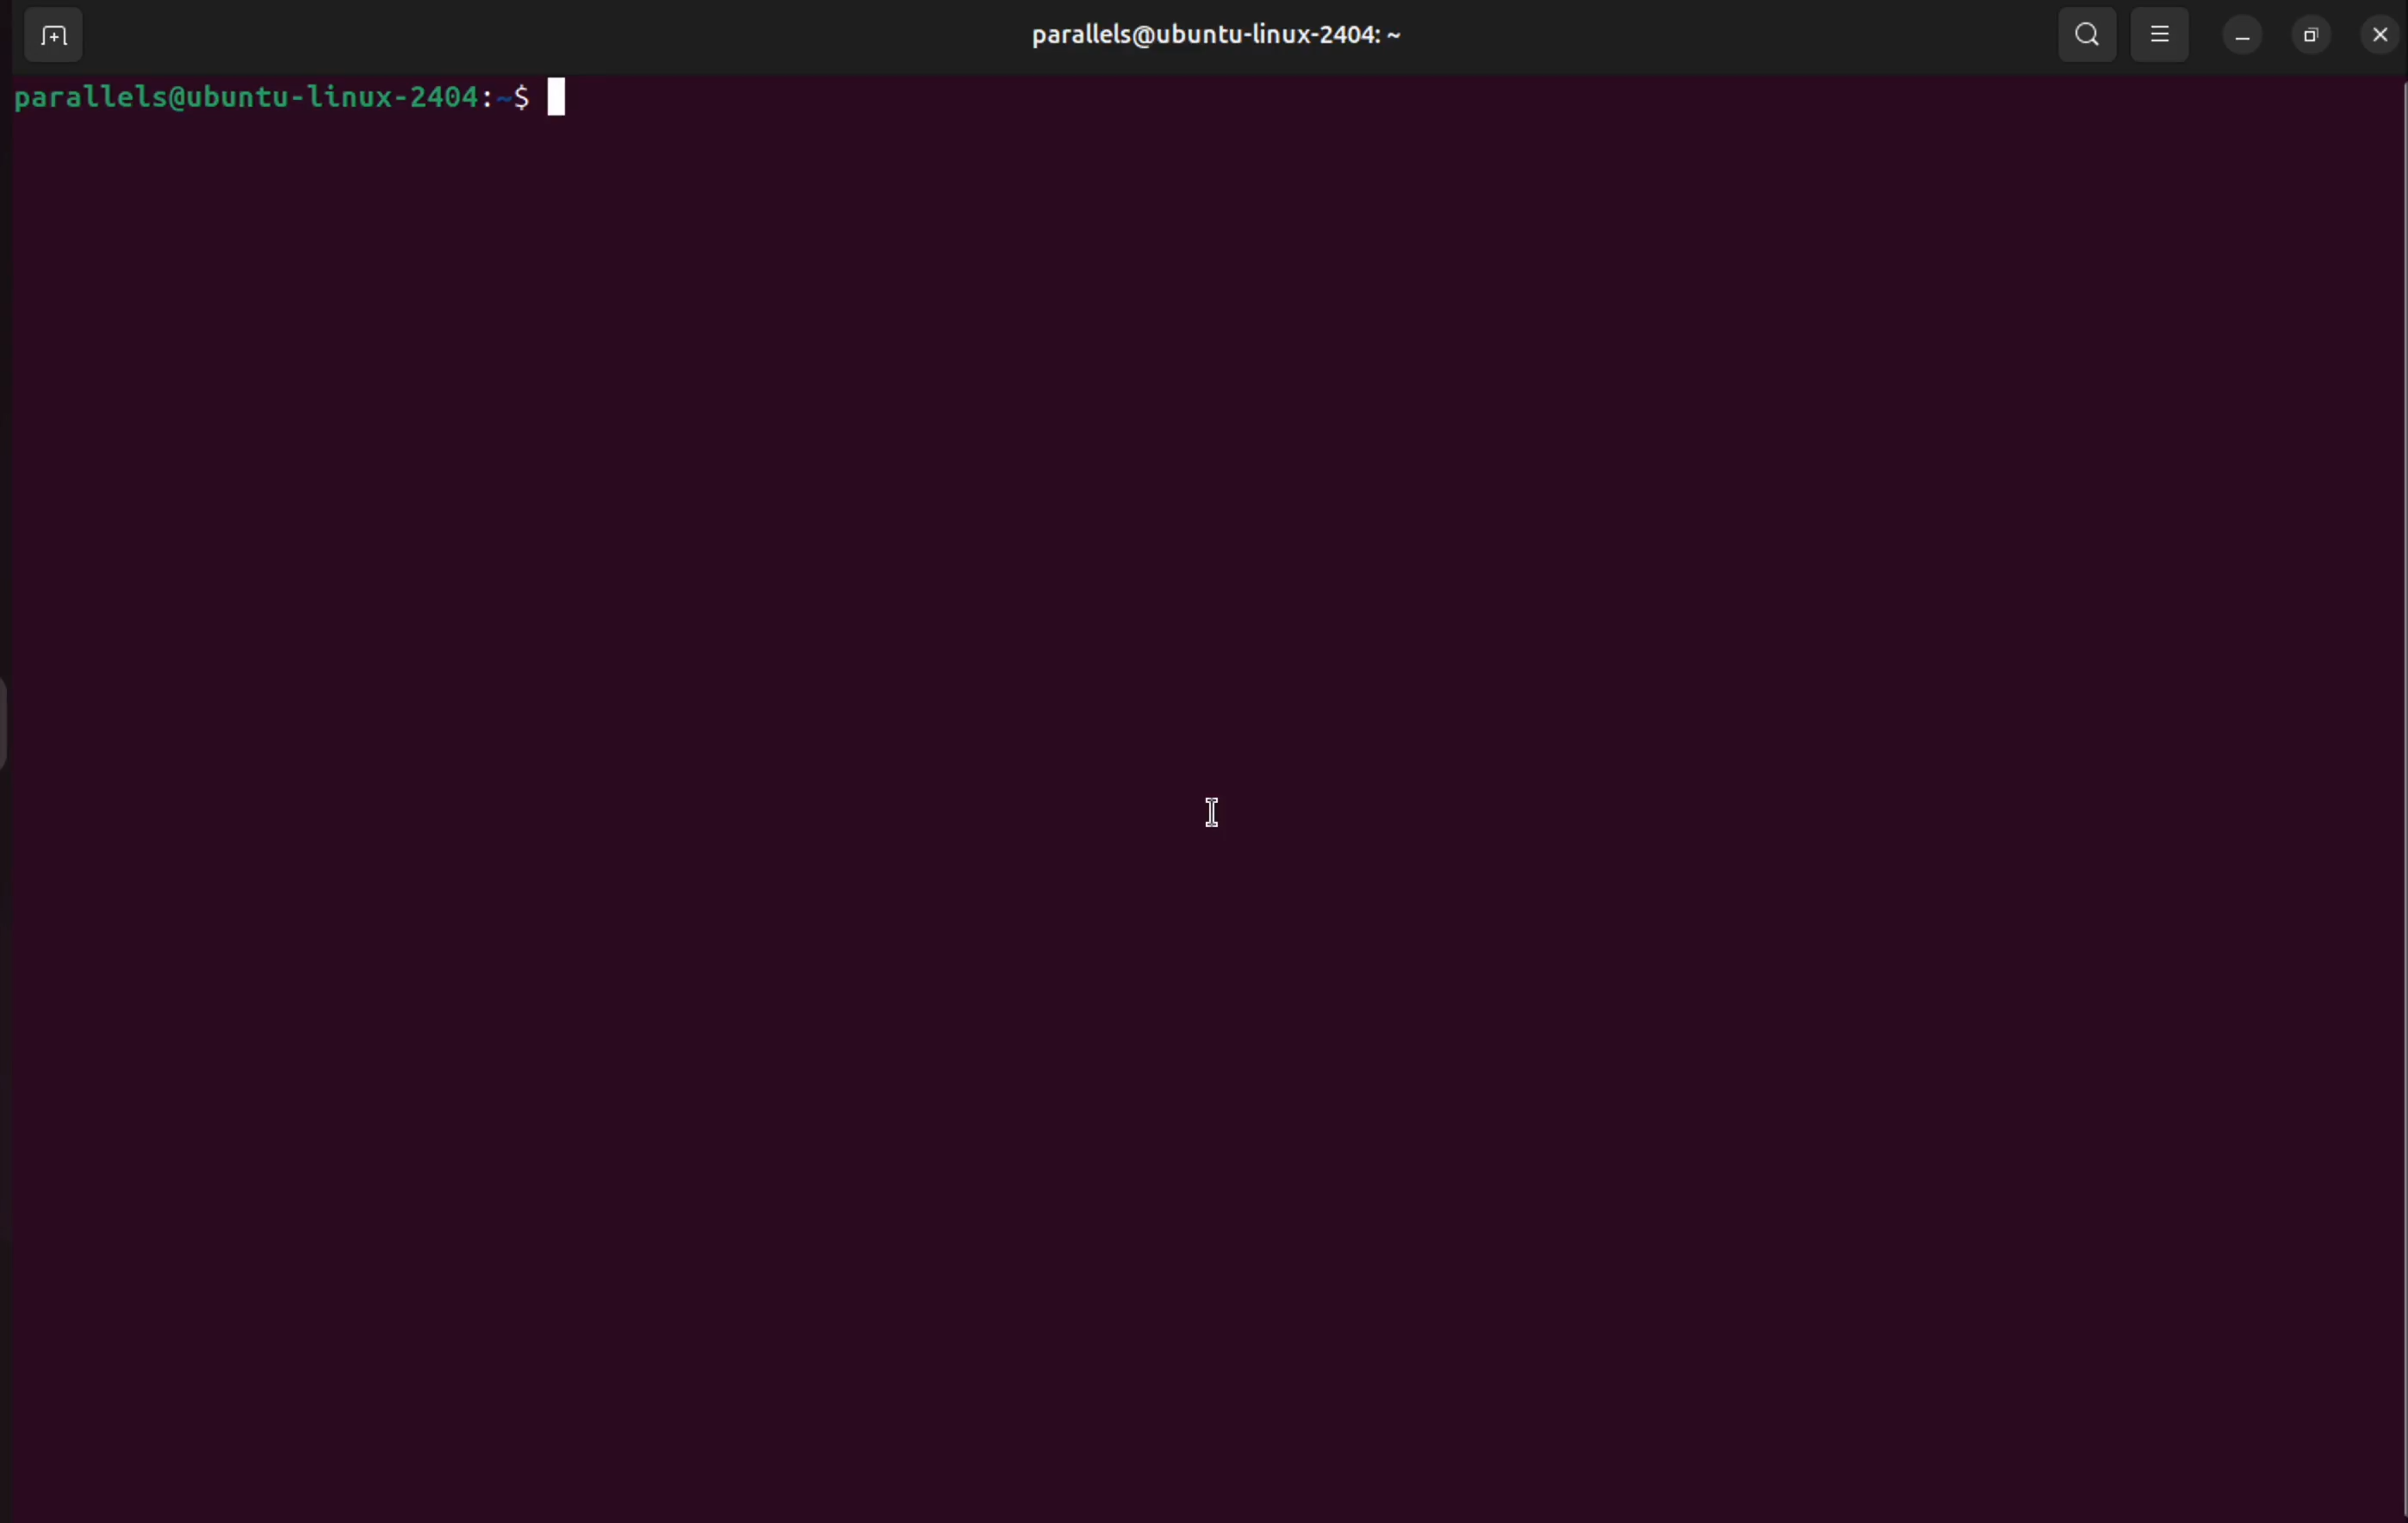 This screenshot has width=2408, height=1523. I want to click on minimize, so click(2243, 34).